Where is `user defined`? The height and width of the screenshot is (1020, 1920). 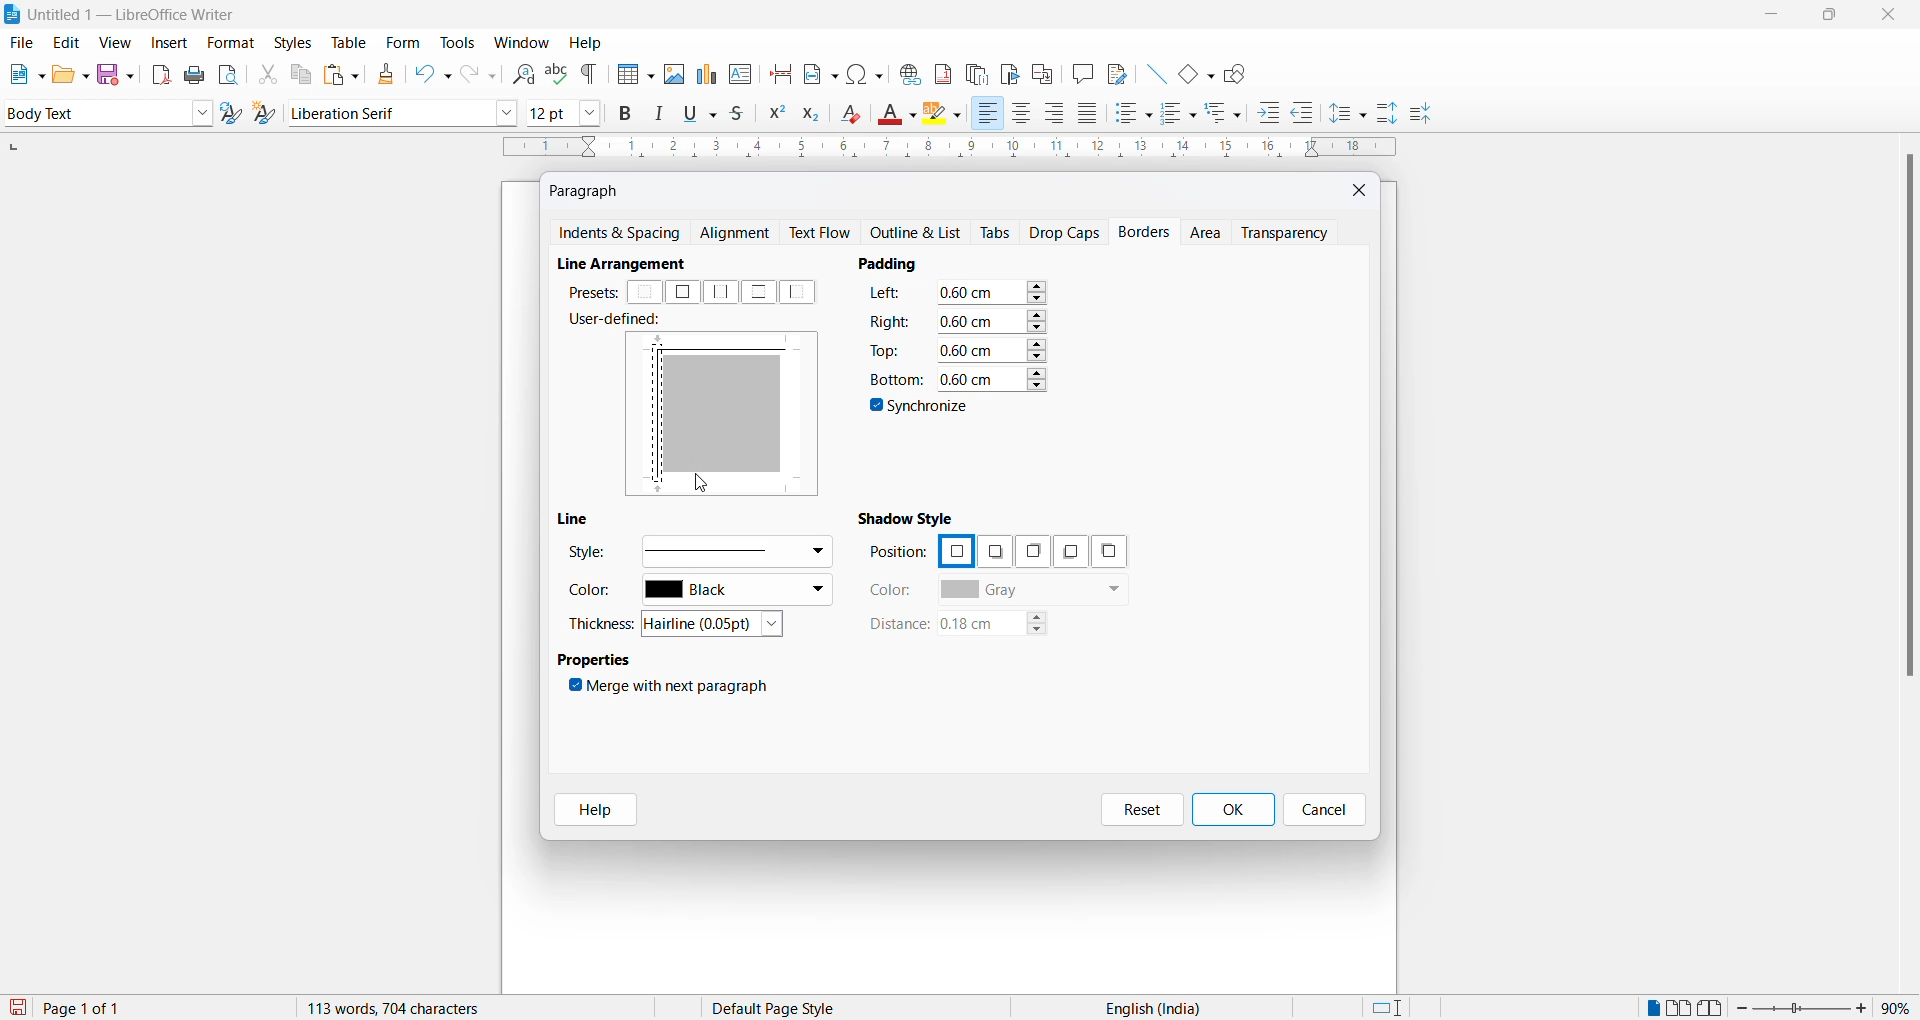
user defined is located at coordinates (621, 321).